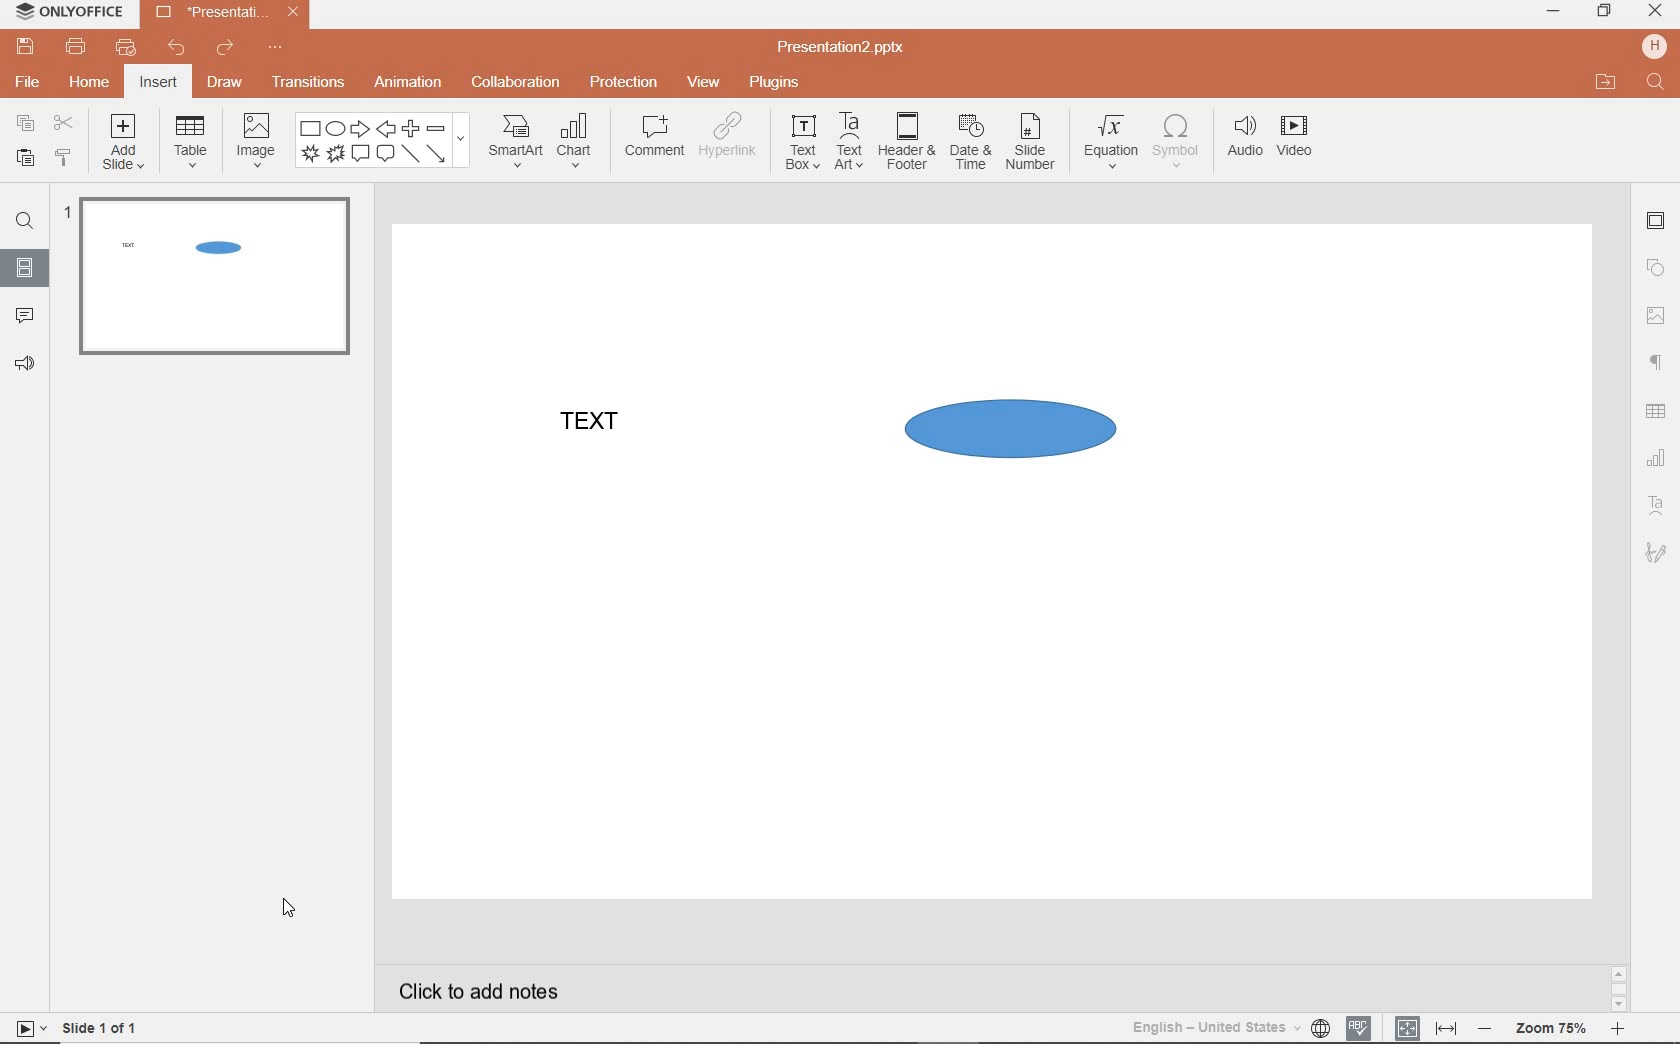 The height and width of the screenshot is (1044, 1680). Describe the element at coordinates (1552, 12) in the screenshot. I see `minimize` at that location.